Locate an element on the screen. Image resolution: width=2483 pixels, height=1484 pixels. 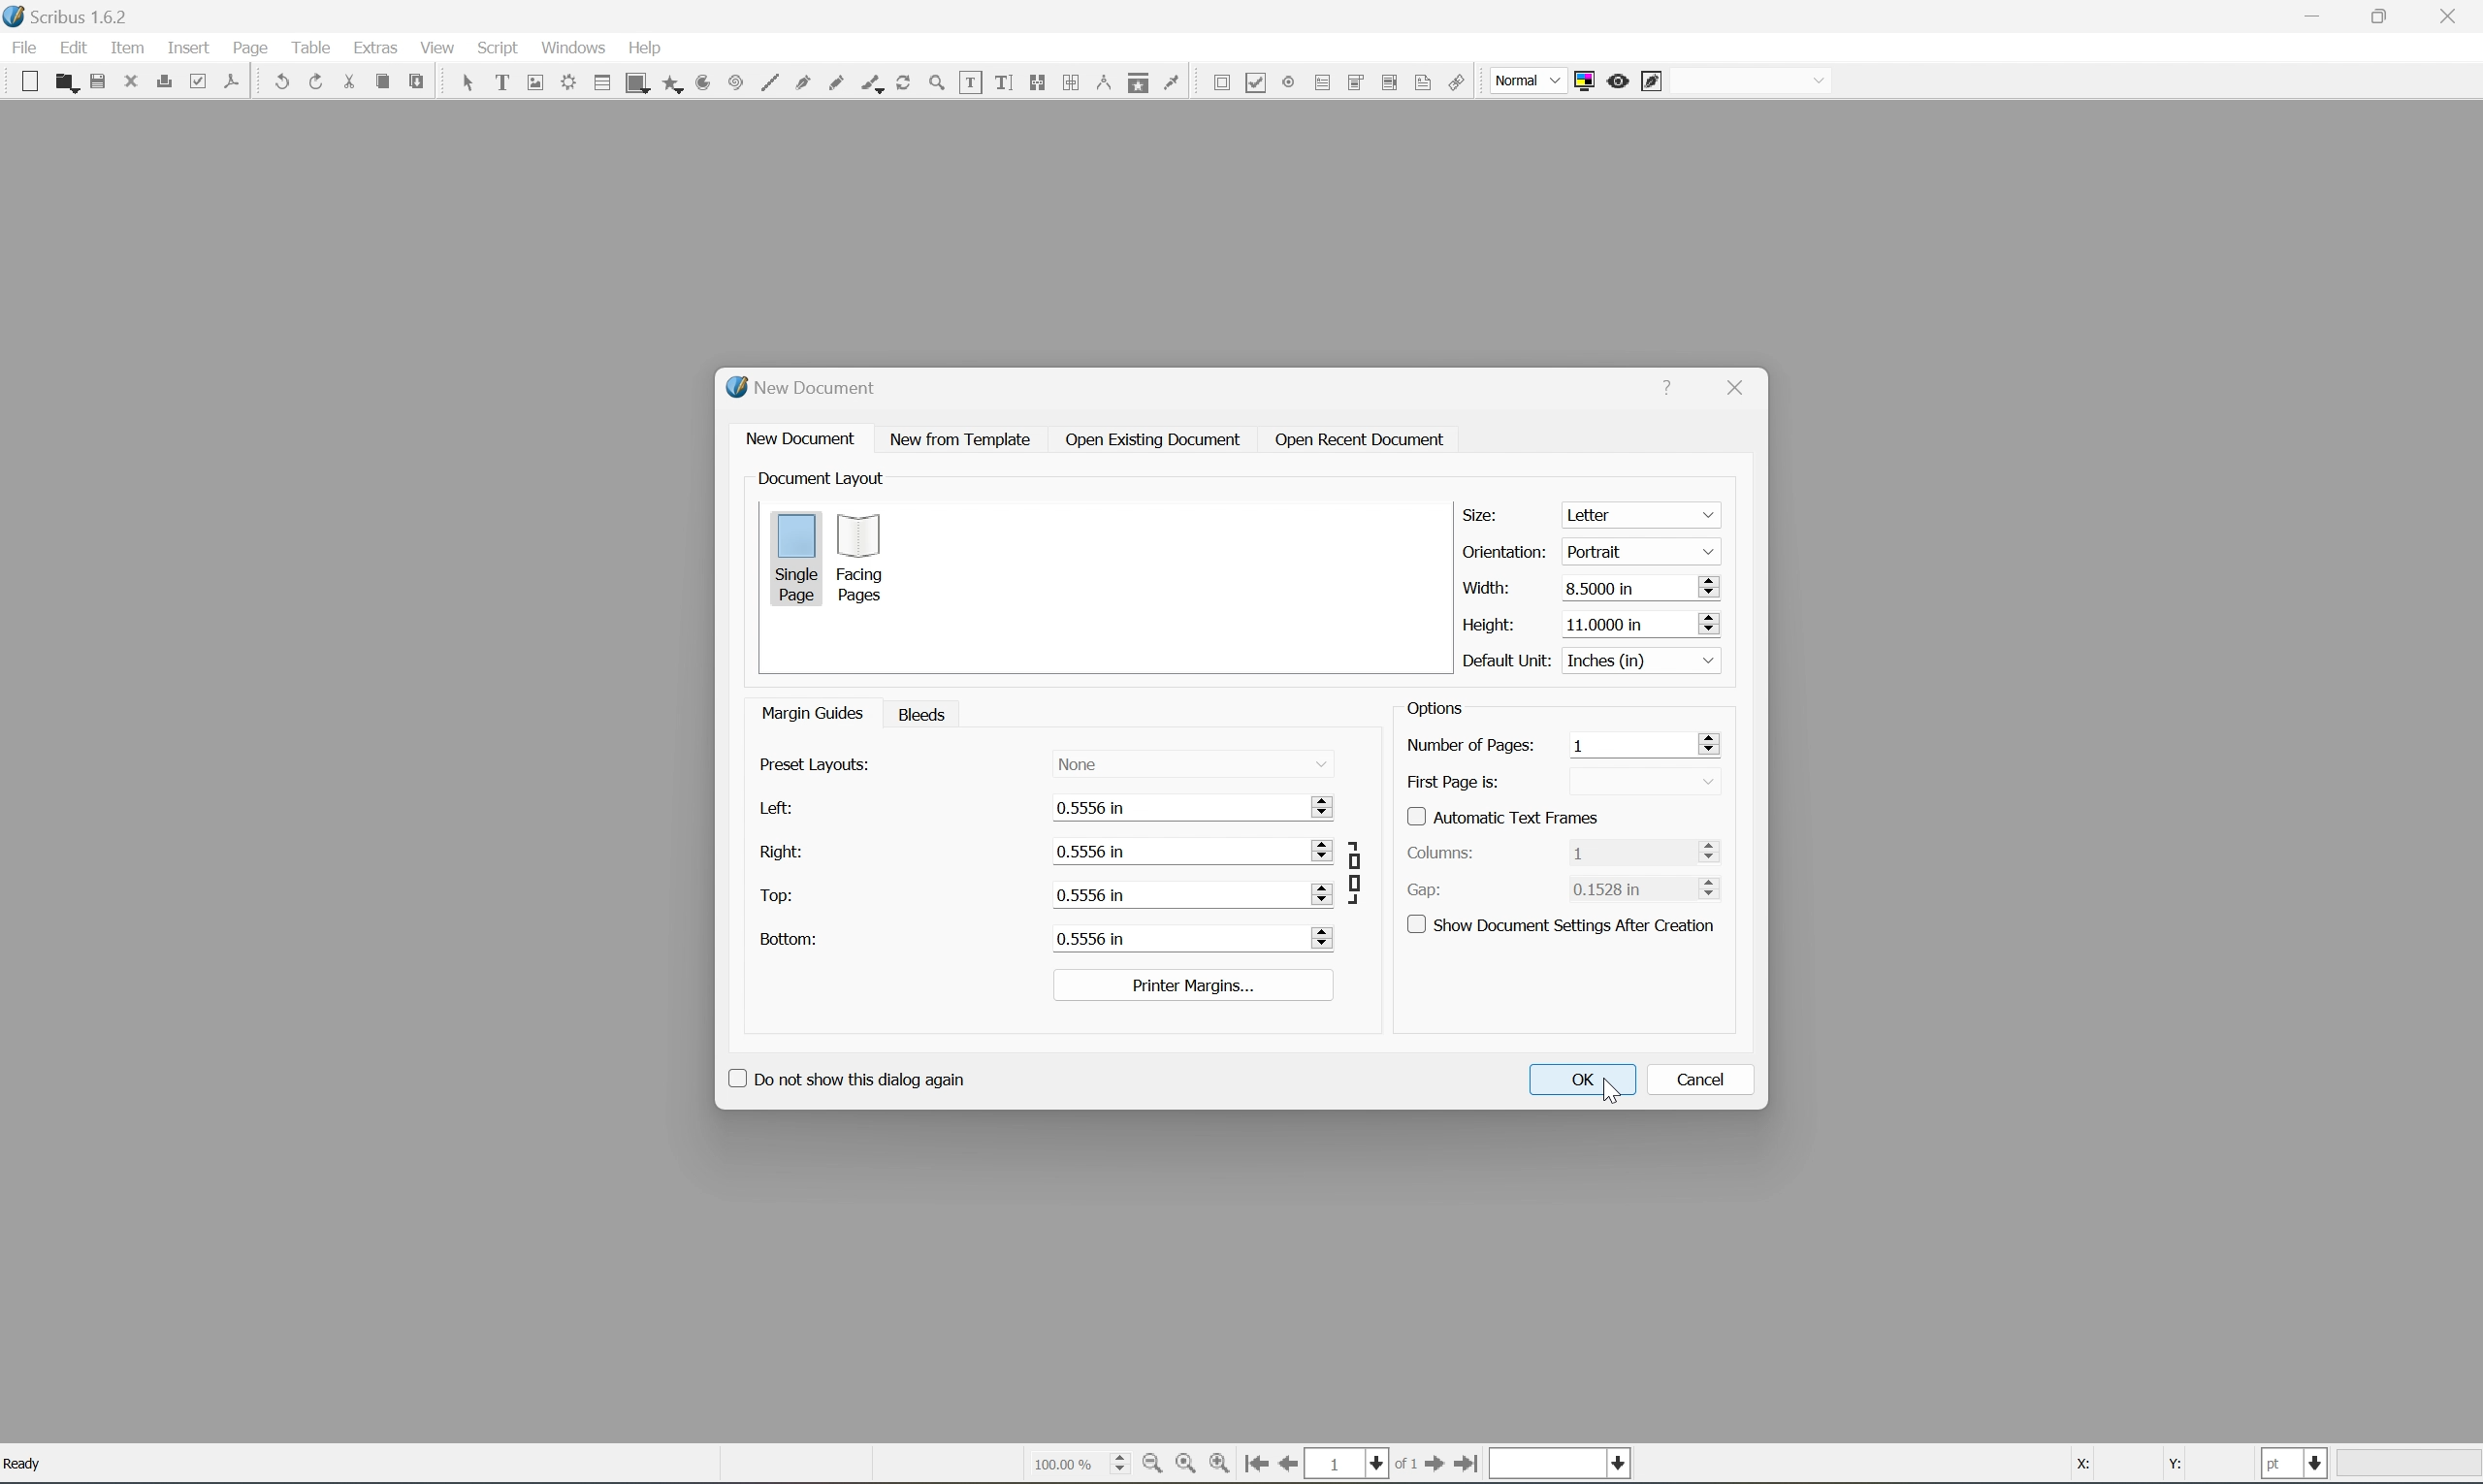
paste is located at coordinates (419, 80).